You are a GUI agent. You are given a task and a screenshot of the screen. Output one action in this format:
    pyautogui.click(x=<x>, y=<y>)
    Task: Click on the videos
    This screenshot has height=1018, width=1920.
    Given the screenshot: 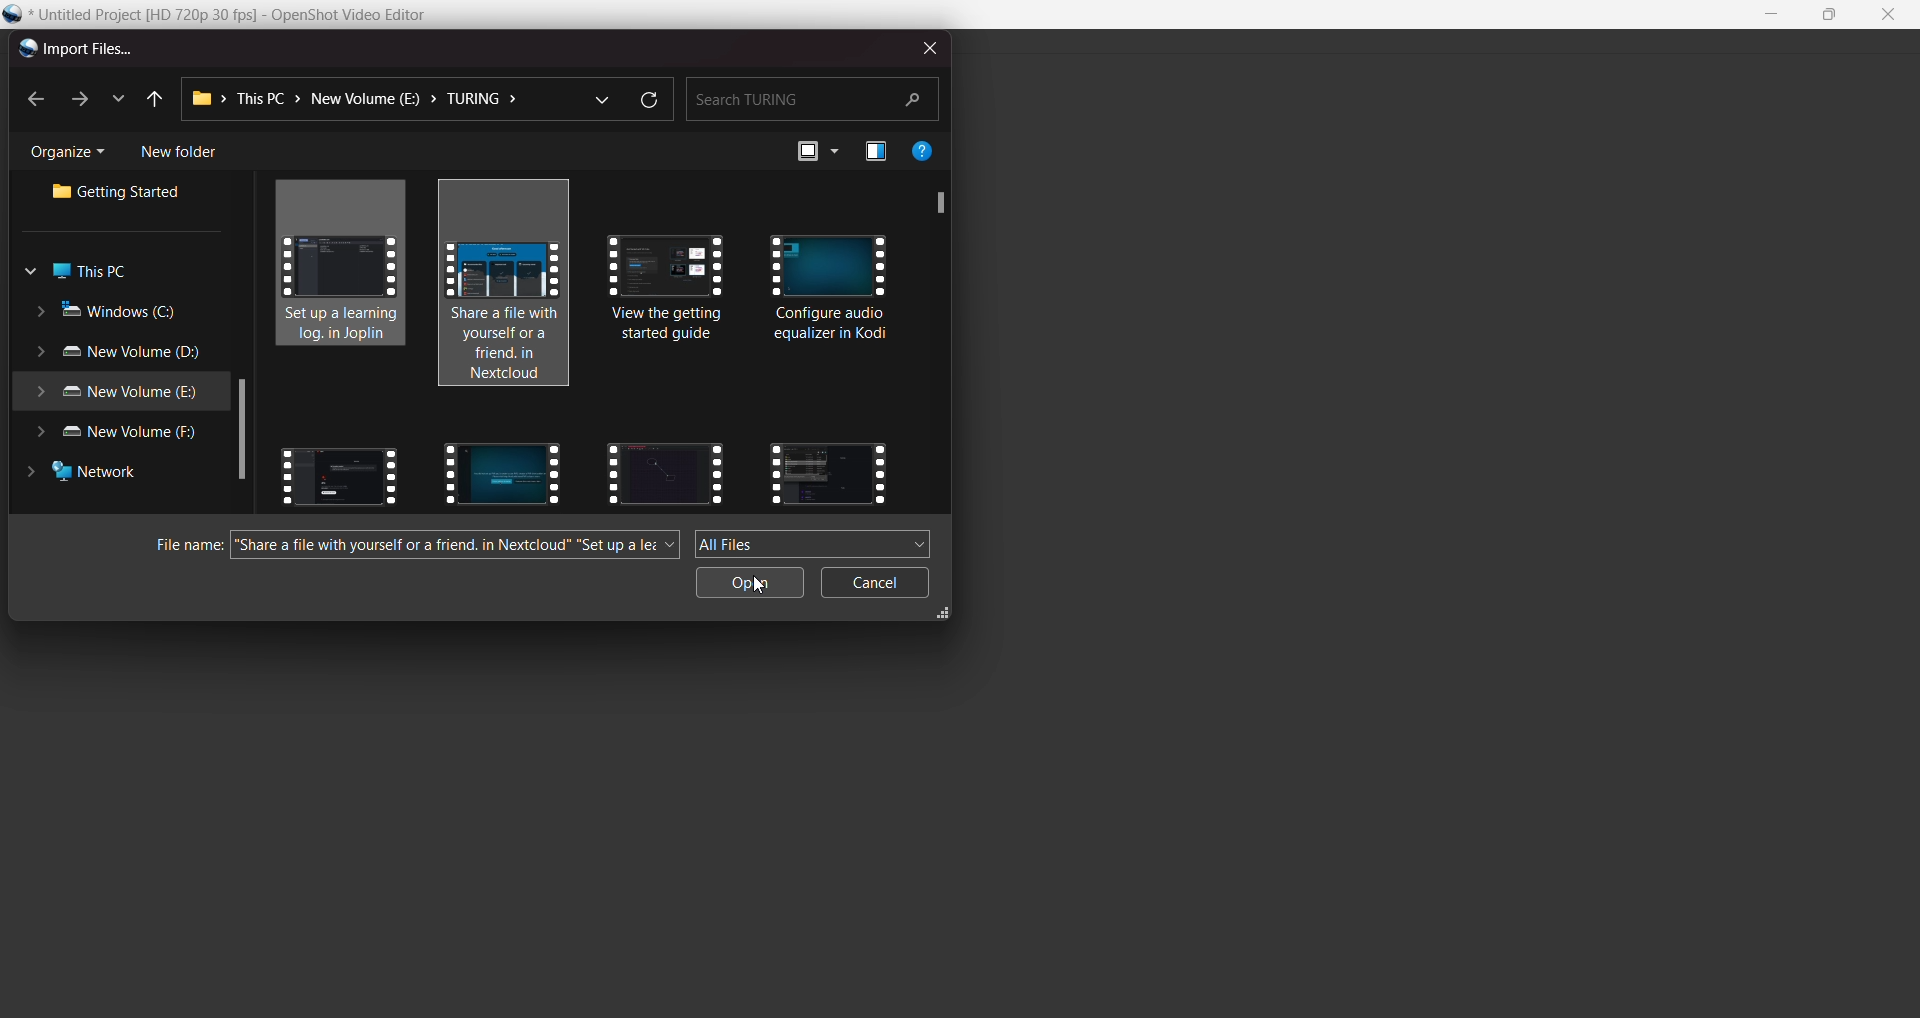 What is the action you would take?
    pyautogui.click(x=831, y=293)
    